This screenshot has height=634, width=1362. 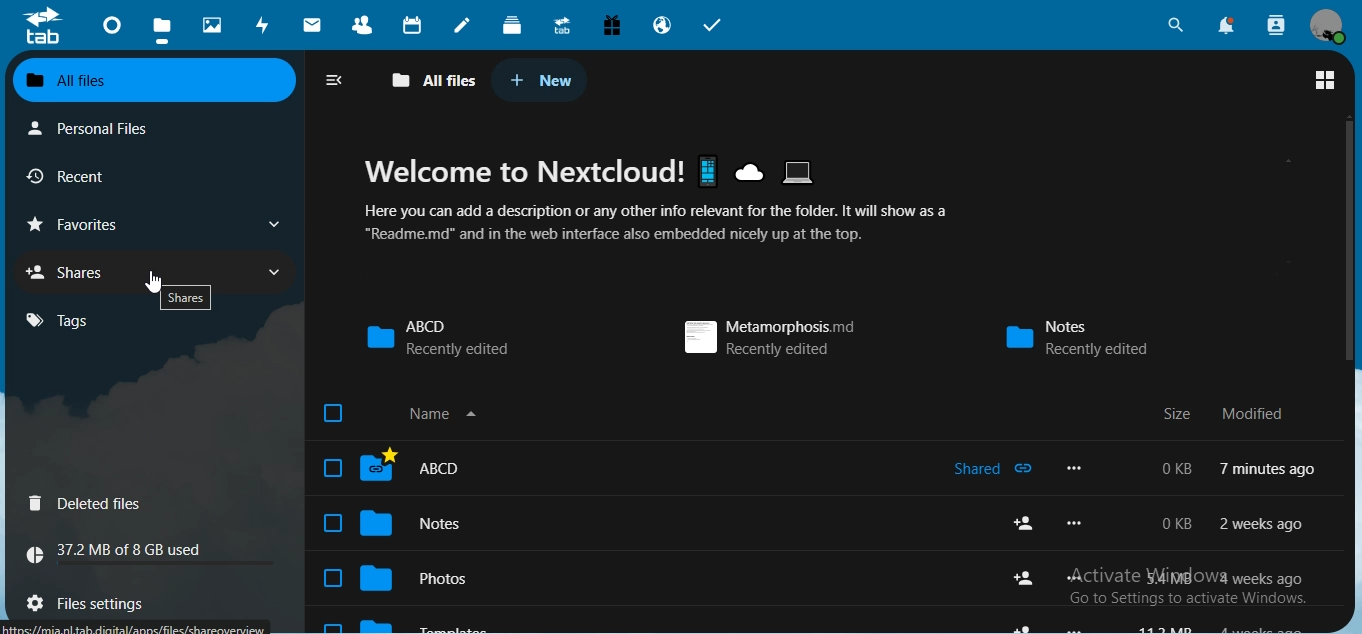 What do you see at coordinates (58, 321) in the screenshot?
I see `tags` at bounding box center [58, 321].